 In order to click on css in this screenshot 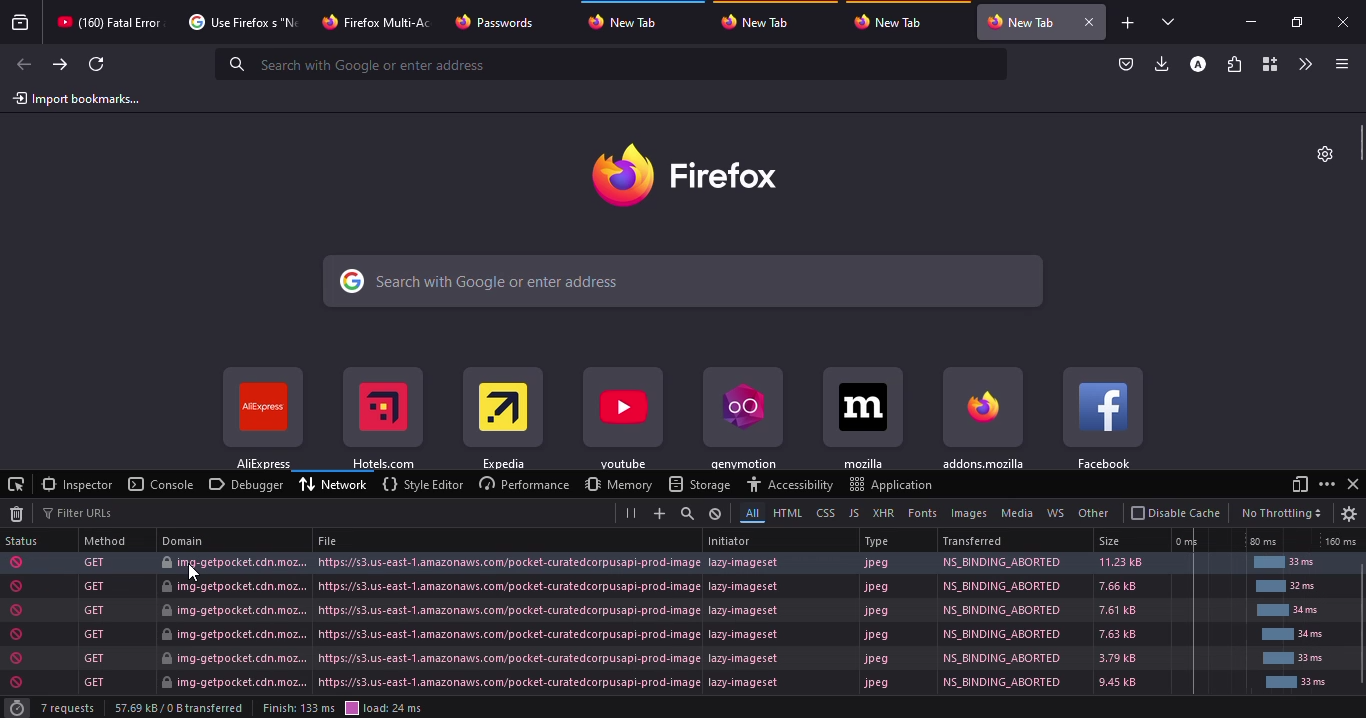, I will do `click(824, 512)`.